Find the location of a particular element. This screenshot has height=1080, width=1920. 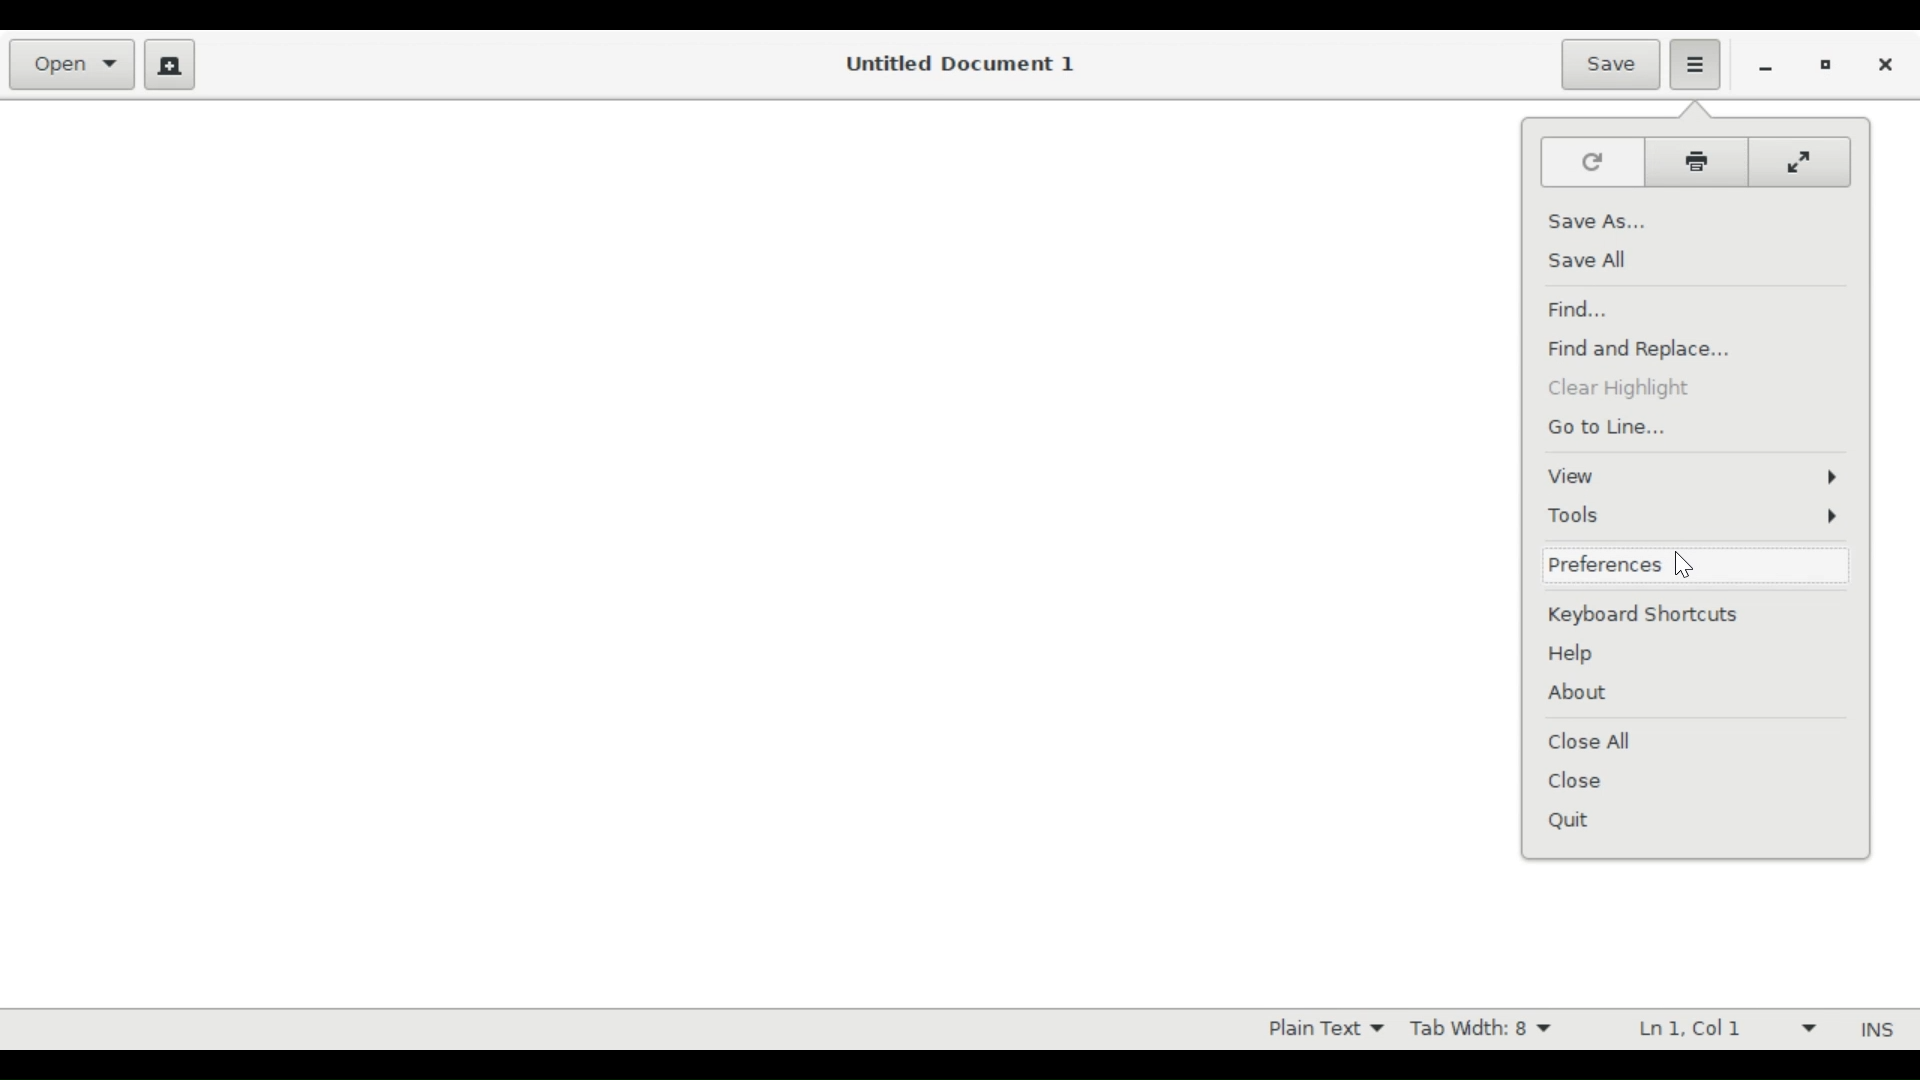

Create a new document is located at coordinates (169, 65).